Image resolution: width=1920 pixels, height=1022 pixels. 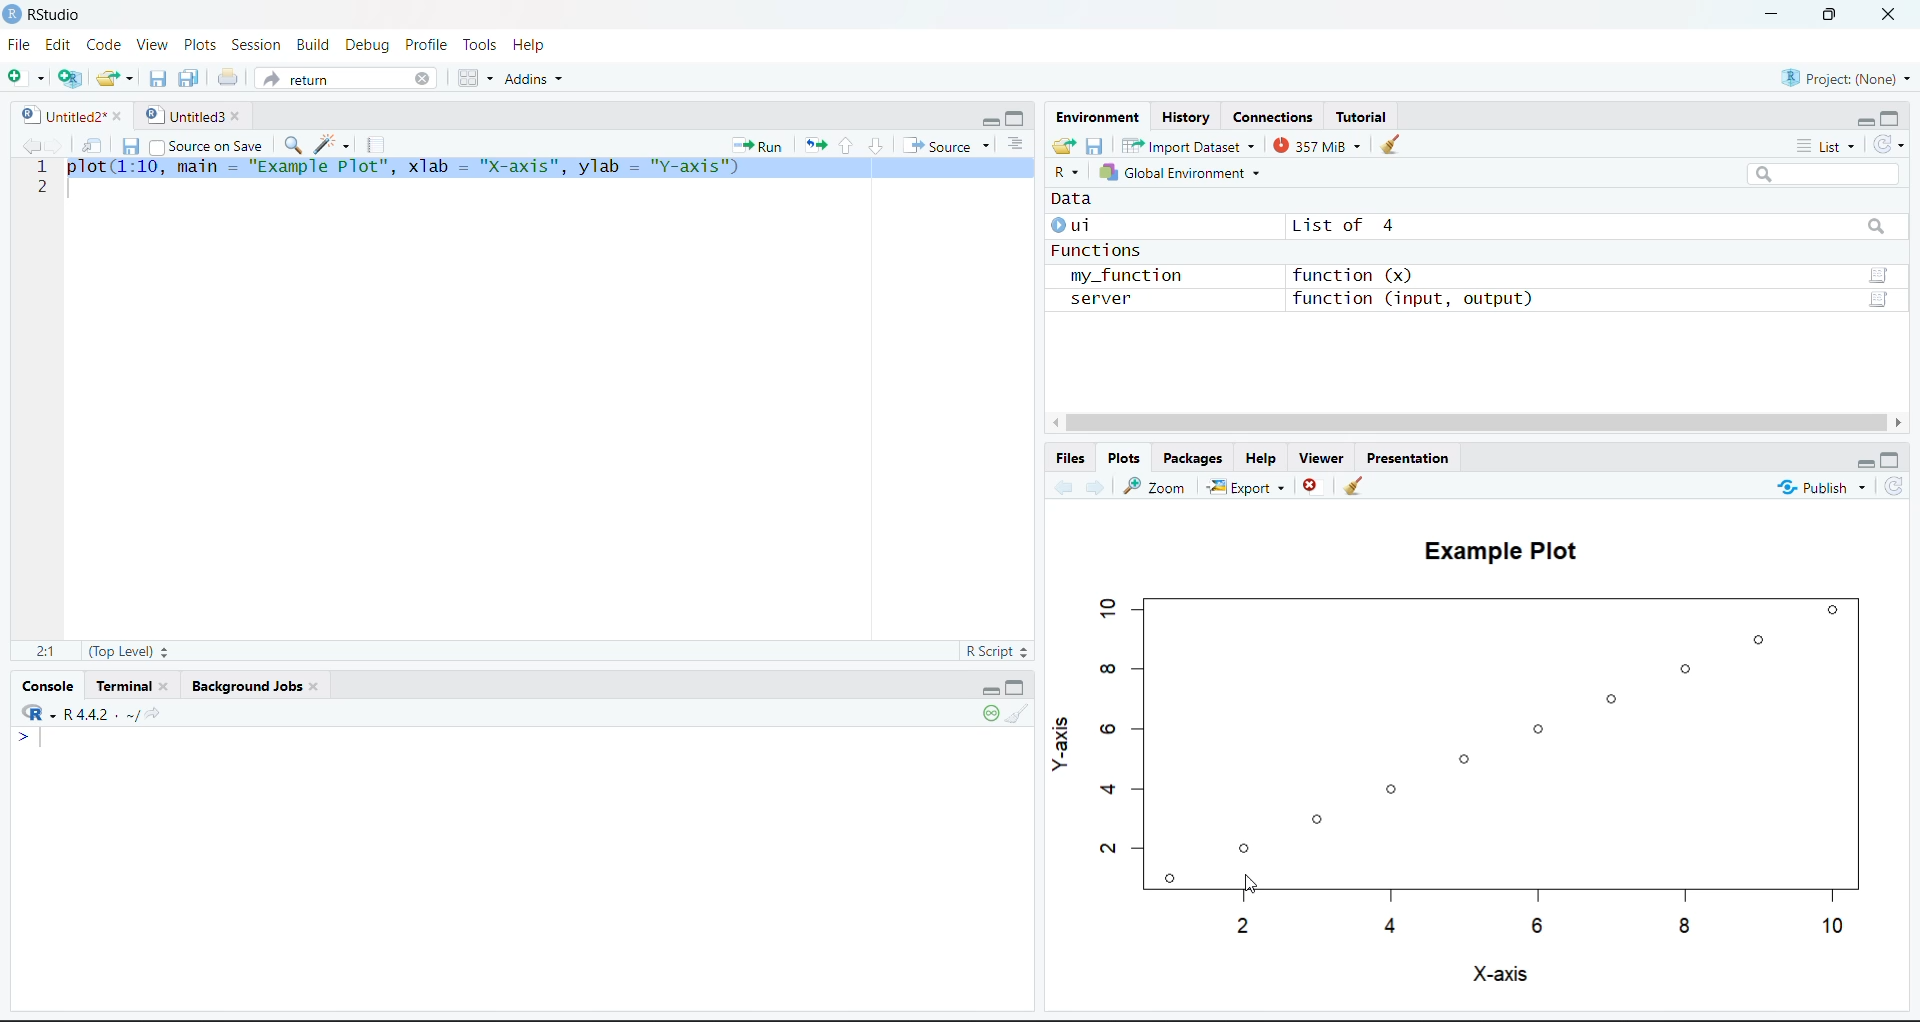 What do you see at coordinates (1185, 171) in the screenshot?
I see `Global Environment` at bounding box center [1185, 171].